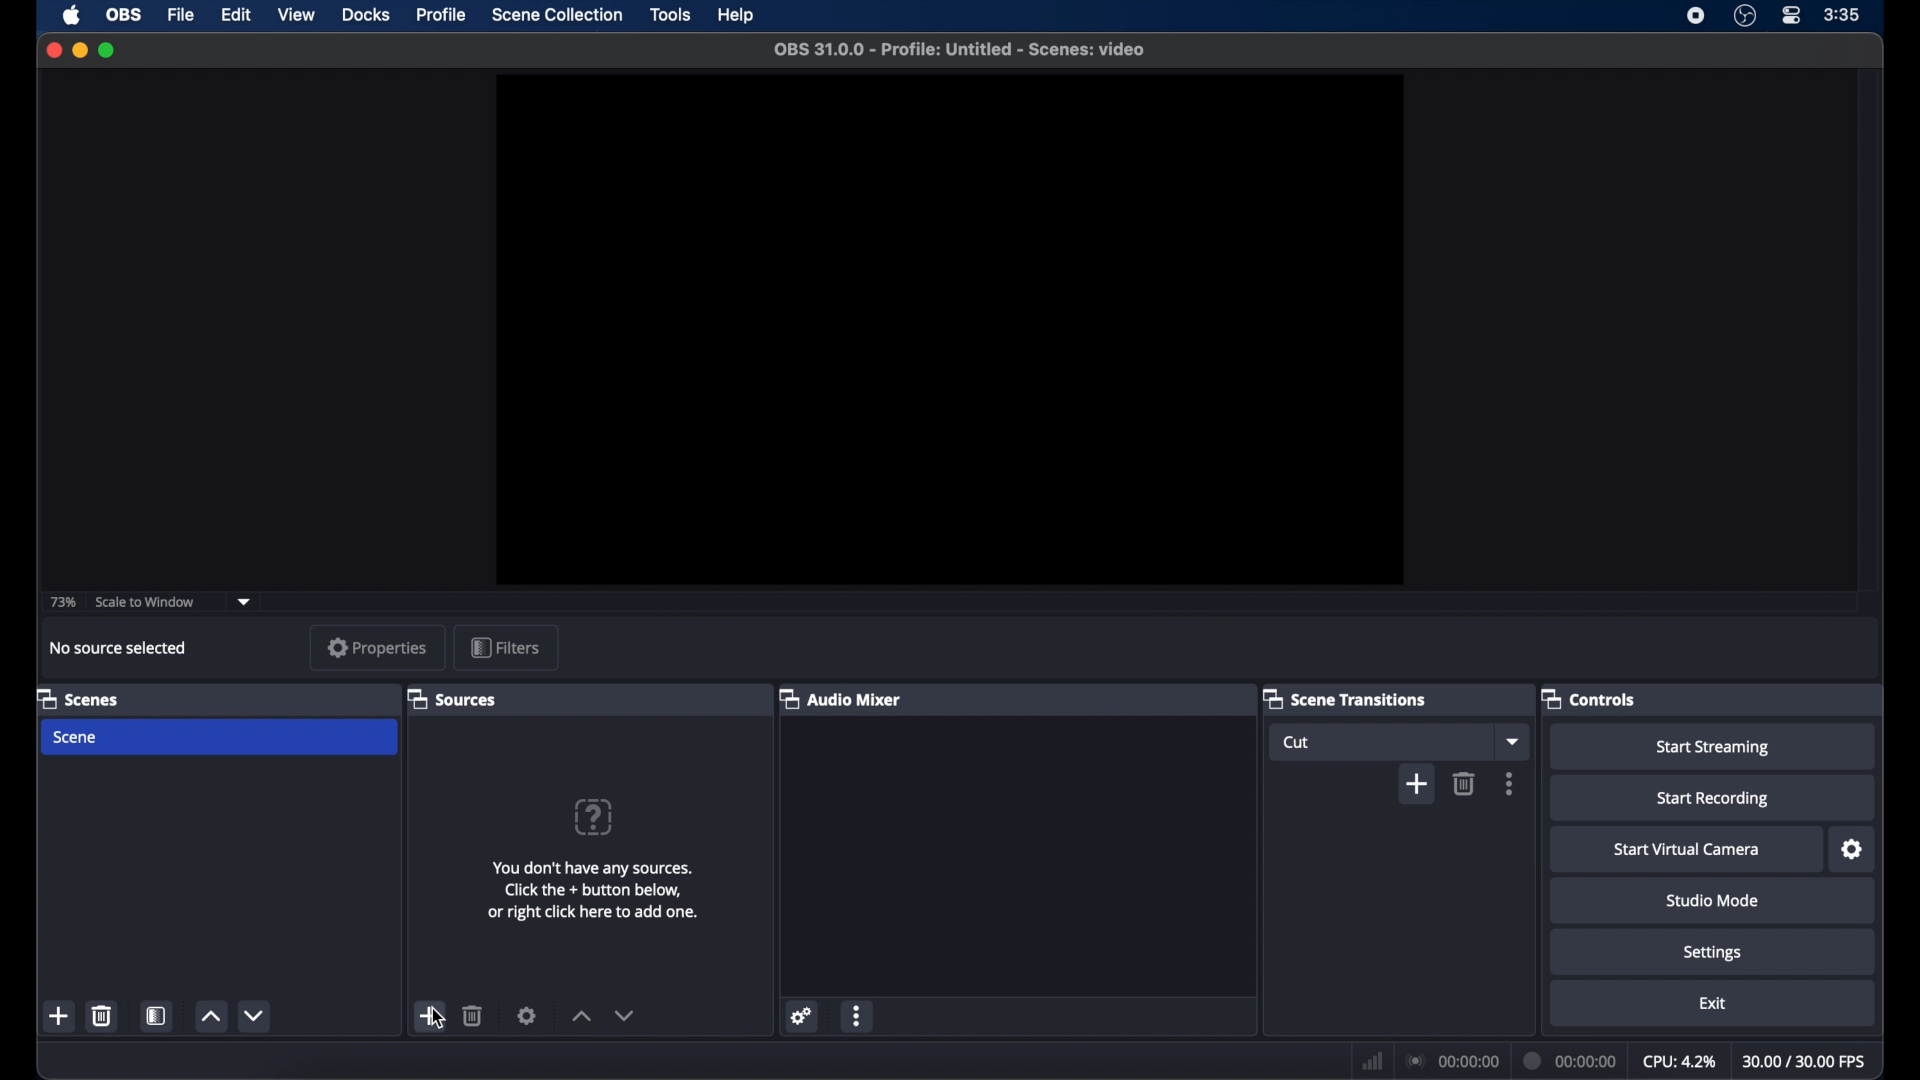  What do you see at coordinates (474, 1015) in the screenshot?
I see `delete` at bounding box center [474, 1015].